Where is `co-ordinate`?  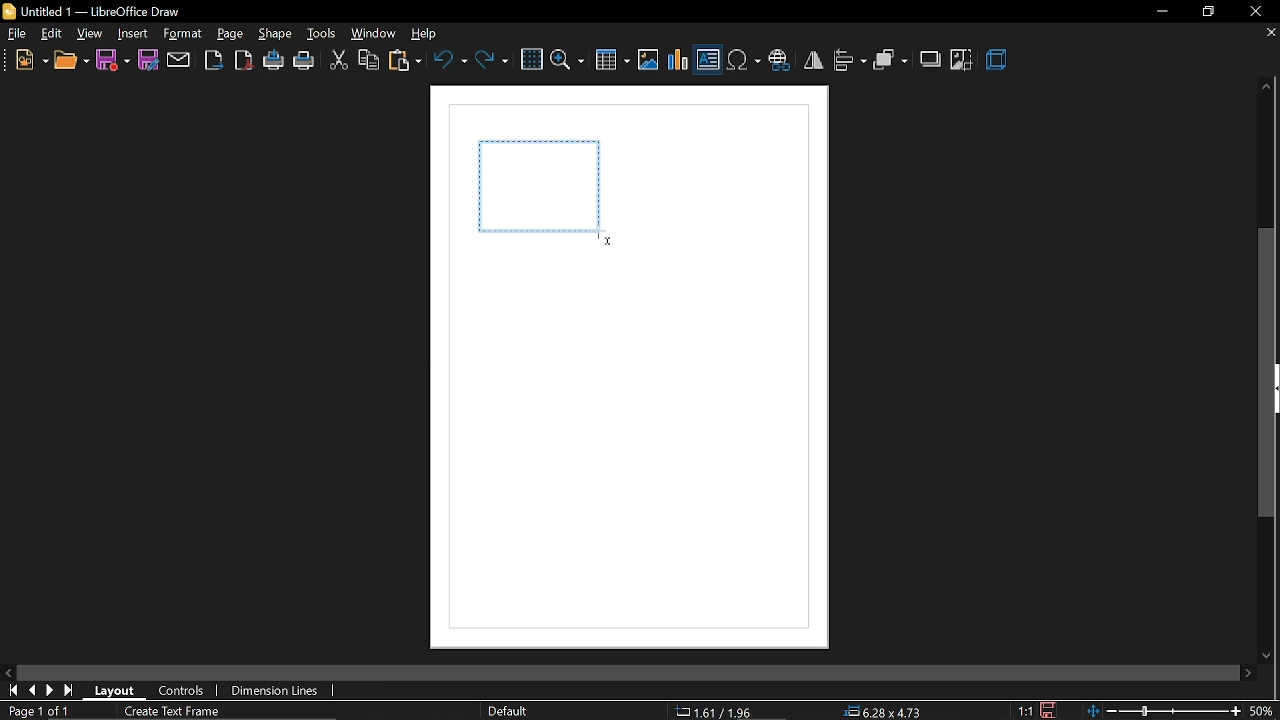 co-ordinate is located at coordinates (721, 711).